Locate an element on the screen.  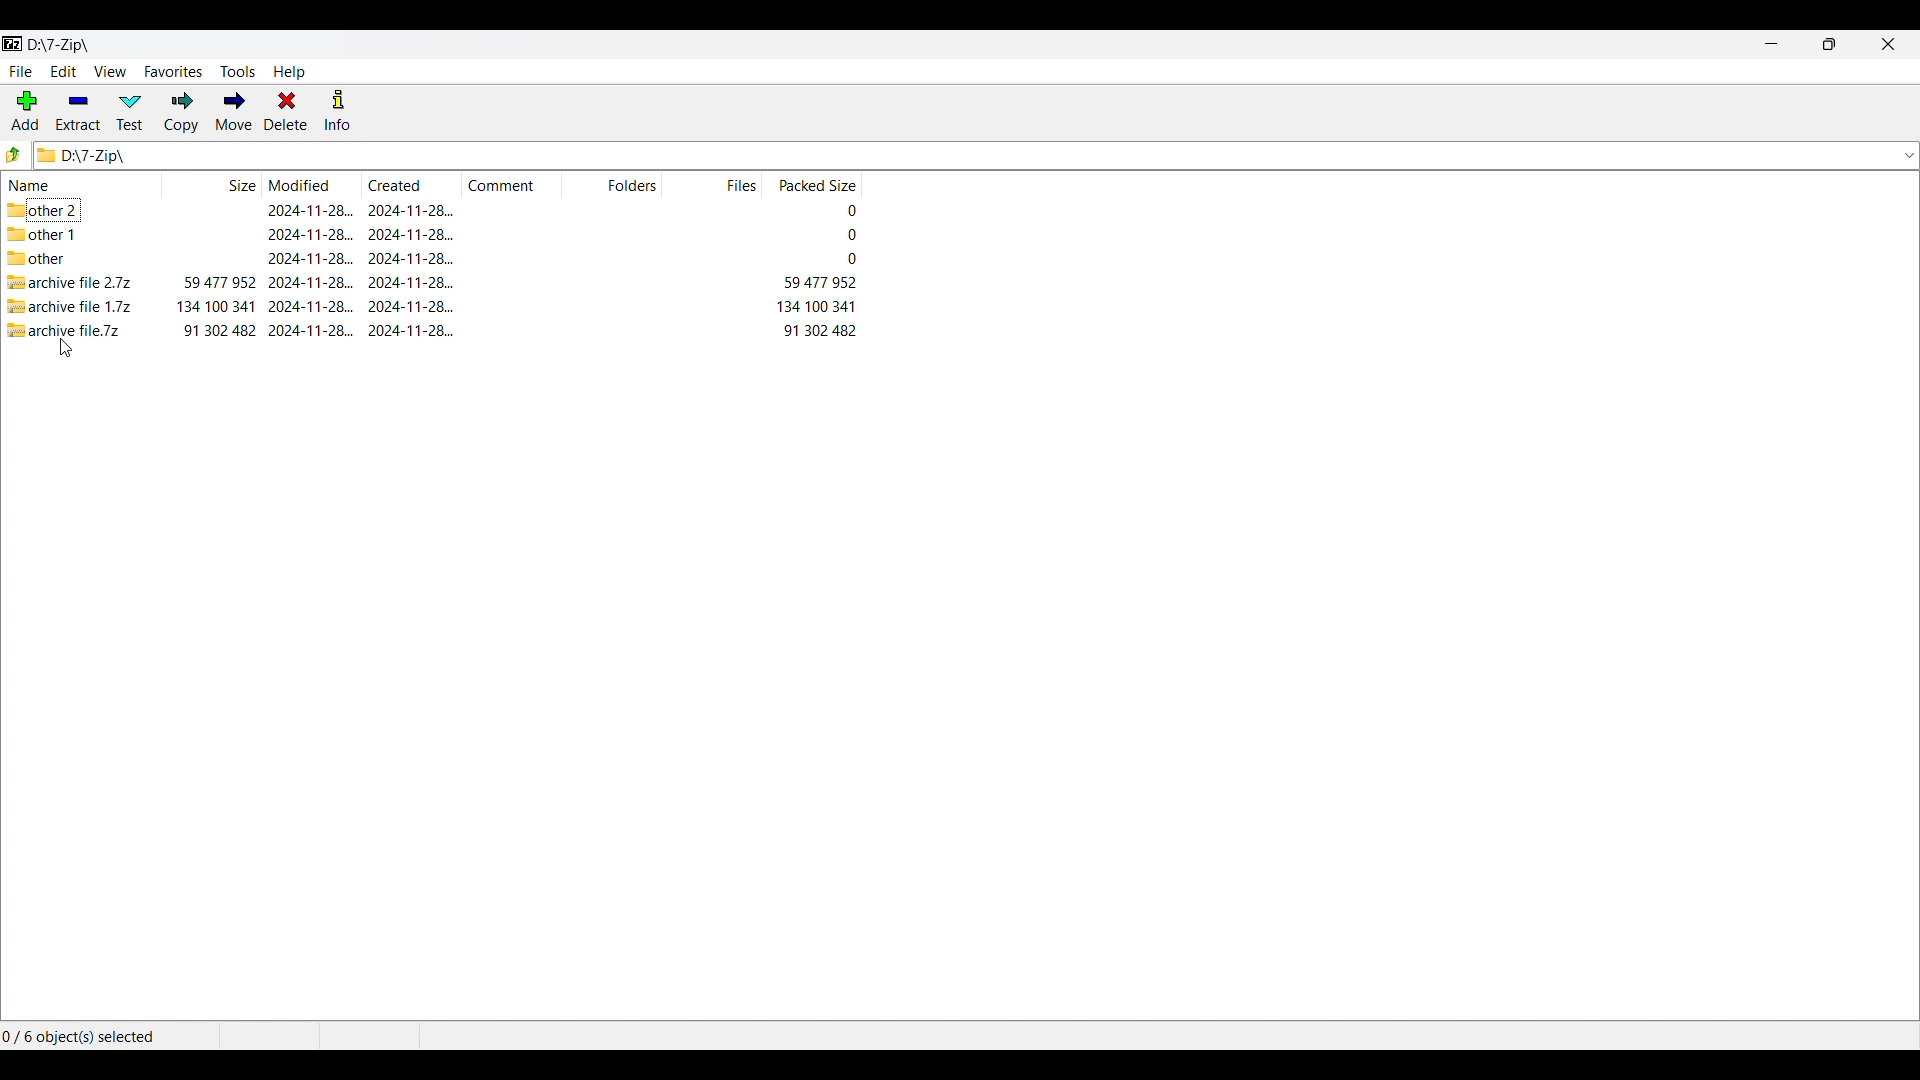
Logo and location of current folder changed is located at coordinates (963, 156).